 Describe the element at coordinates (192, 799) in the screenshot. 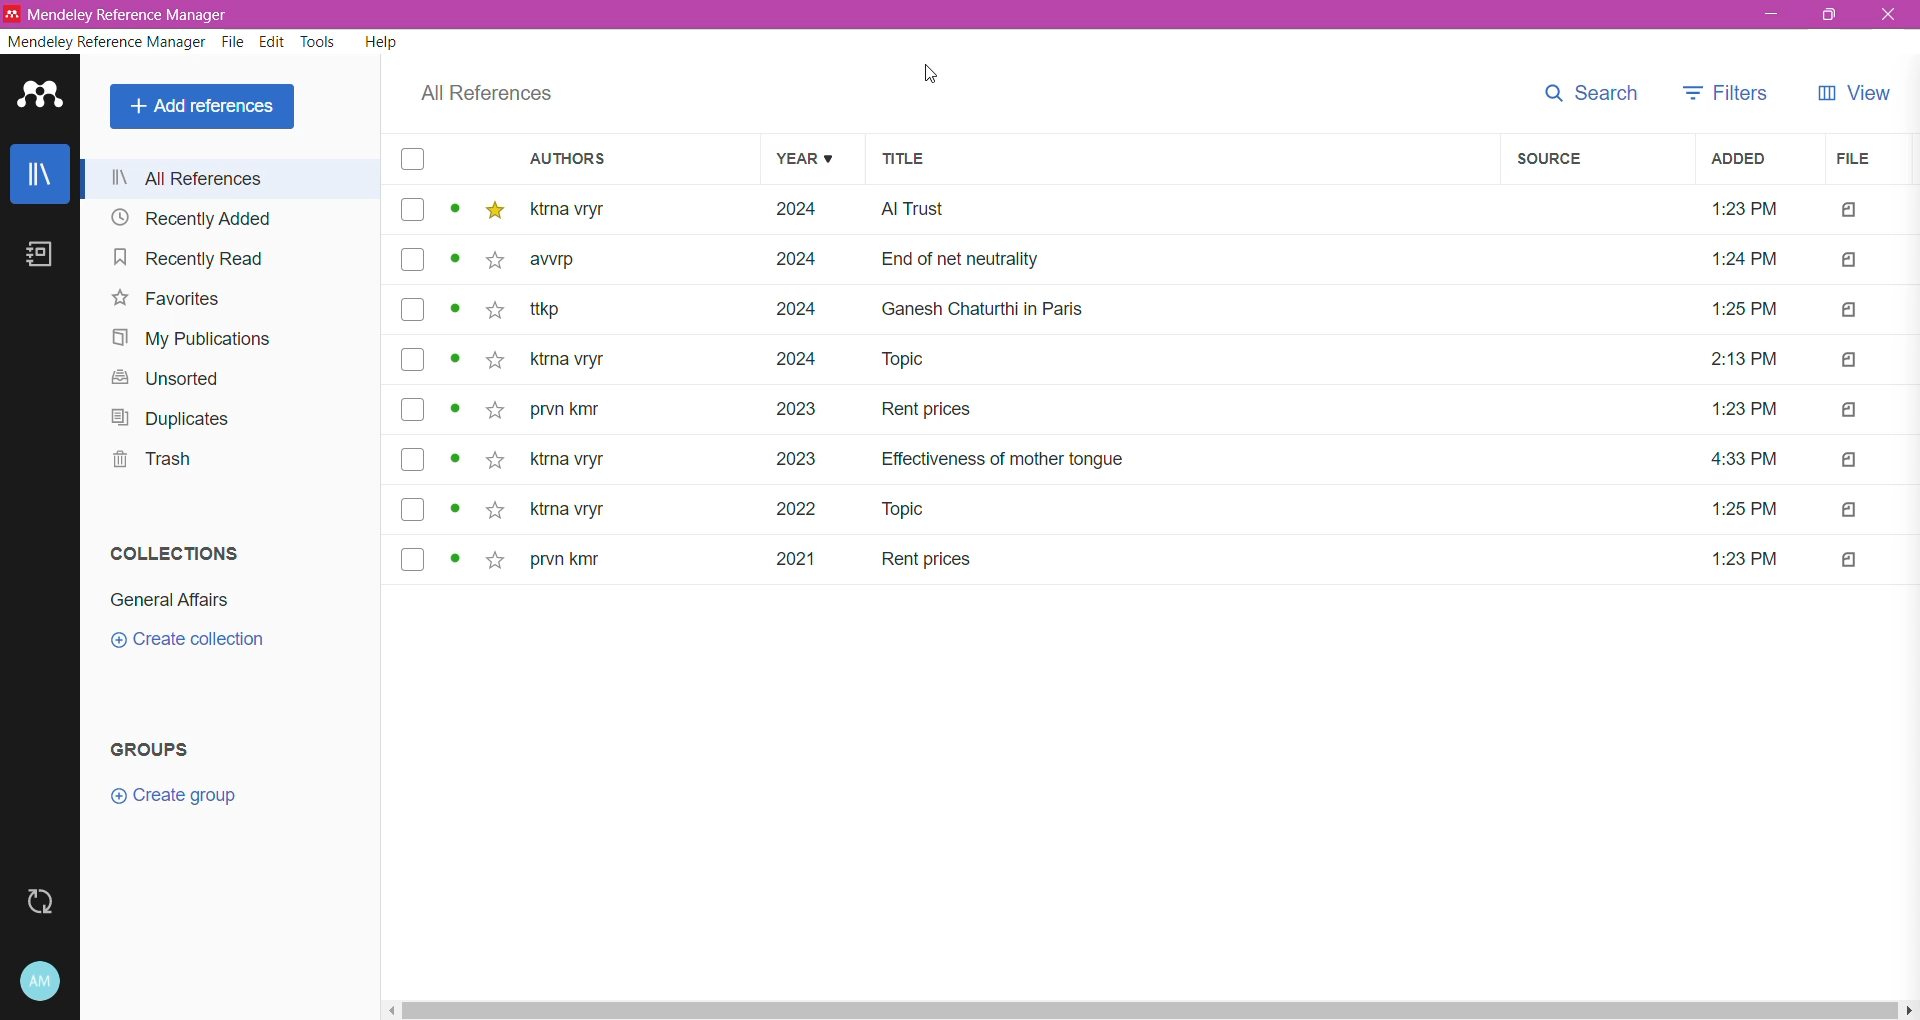

I see `Create Group` at that location.